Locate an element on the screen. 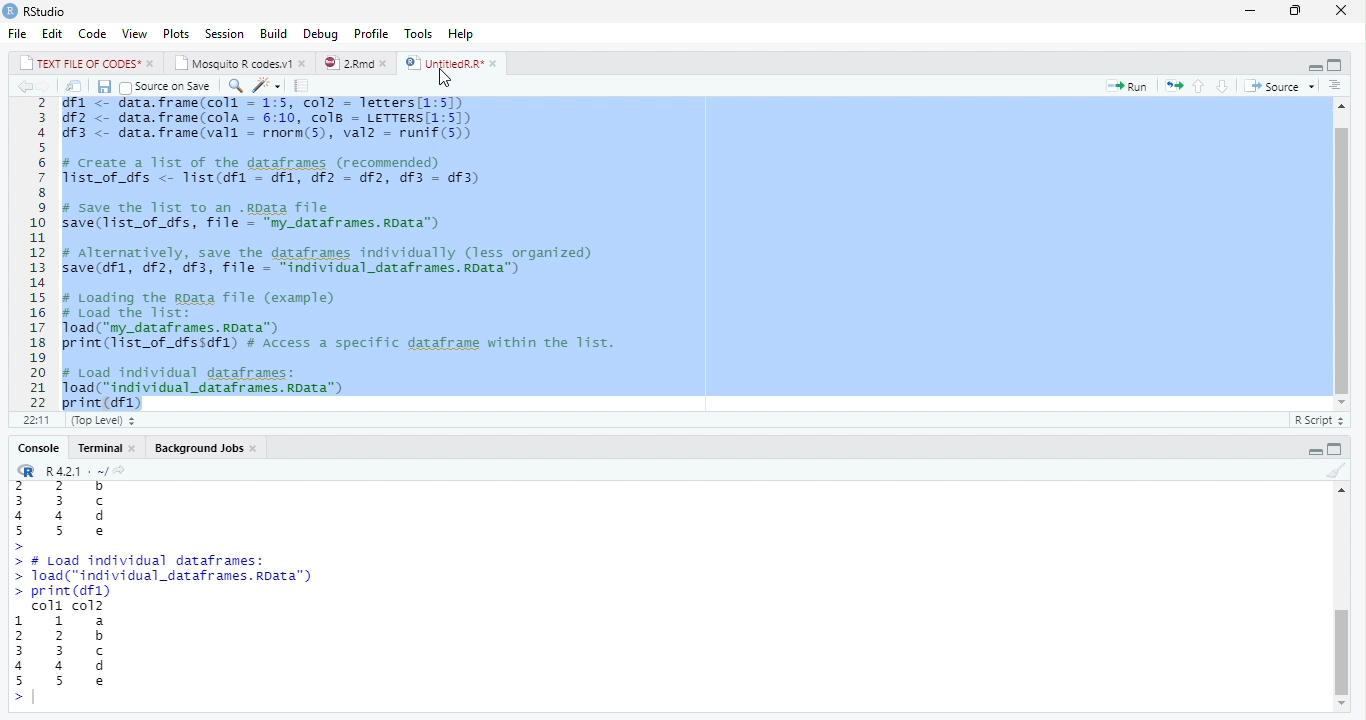 Image resolution: width=1366 pixels, height=720 pixels. View is located at coordinates (135, 34).